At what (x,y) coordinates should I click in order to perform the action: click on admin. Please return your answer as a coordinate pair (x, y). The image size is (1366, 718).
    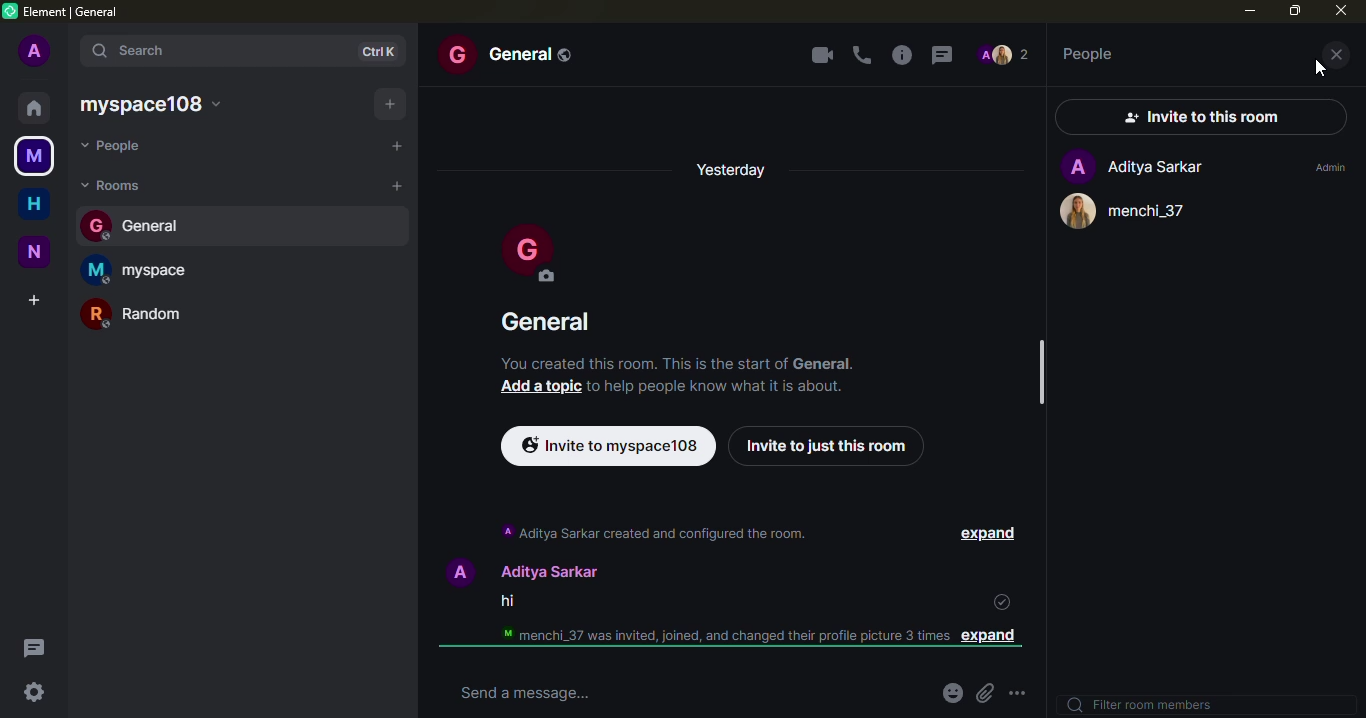
    Looking at the image, I should click on (1329, 165).